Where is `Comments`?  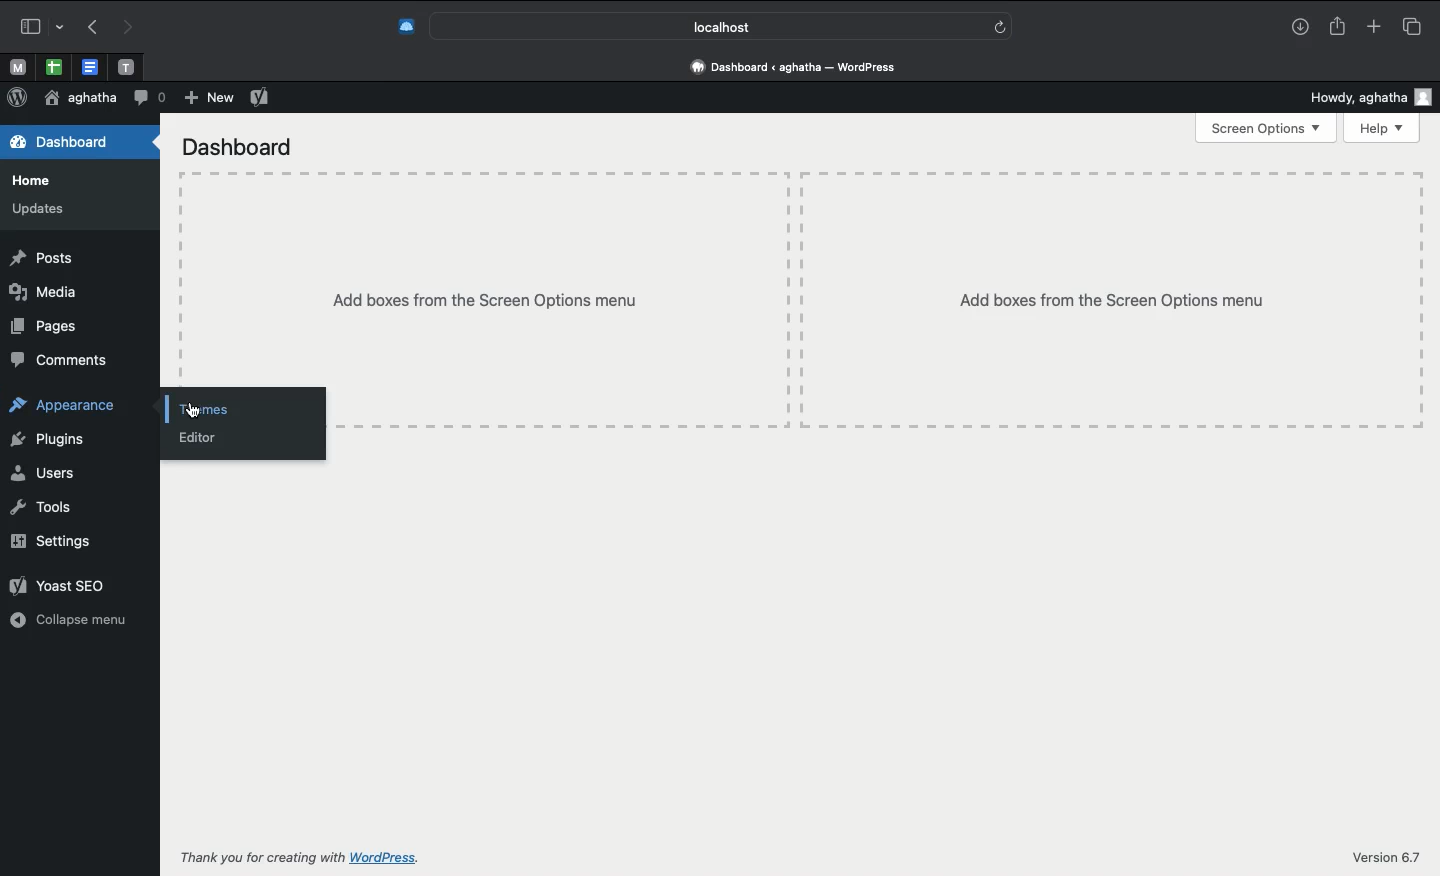
Comments is located at coordinates (55, 360).